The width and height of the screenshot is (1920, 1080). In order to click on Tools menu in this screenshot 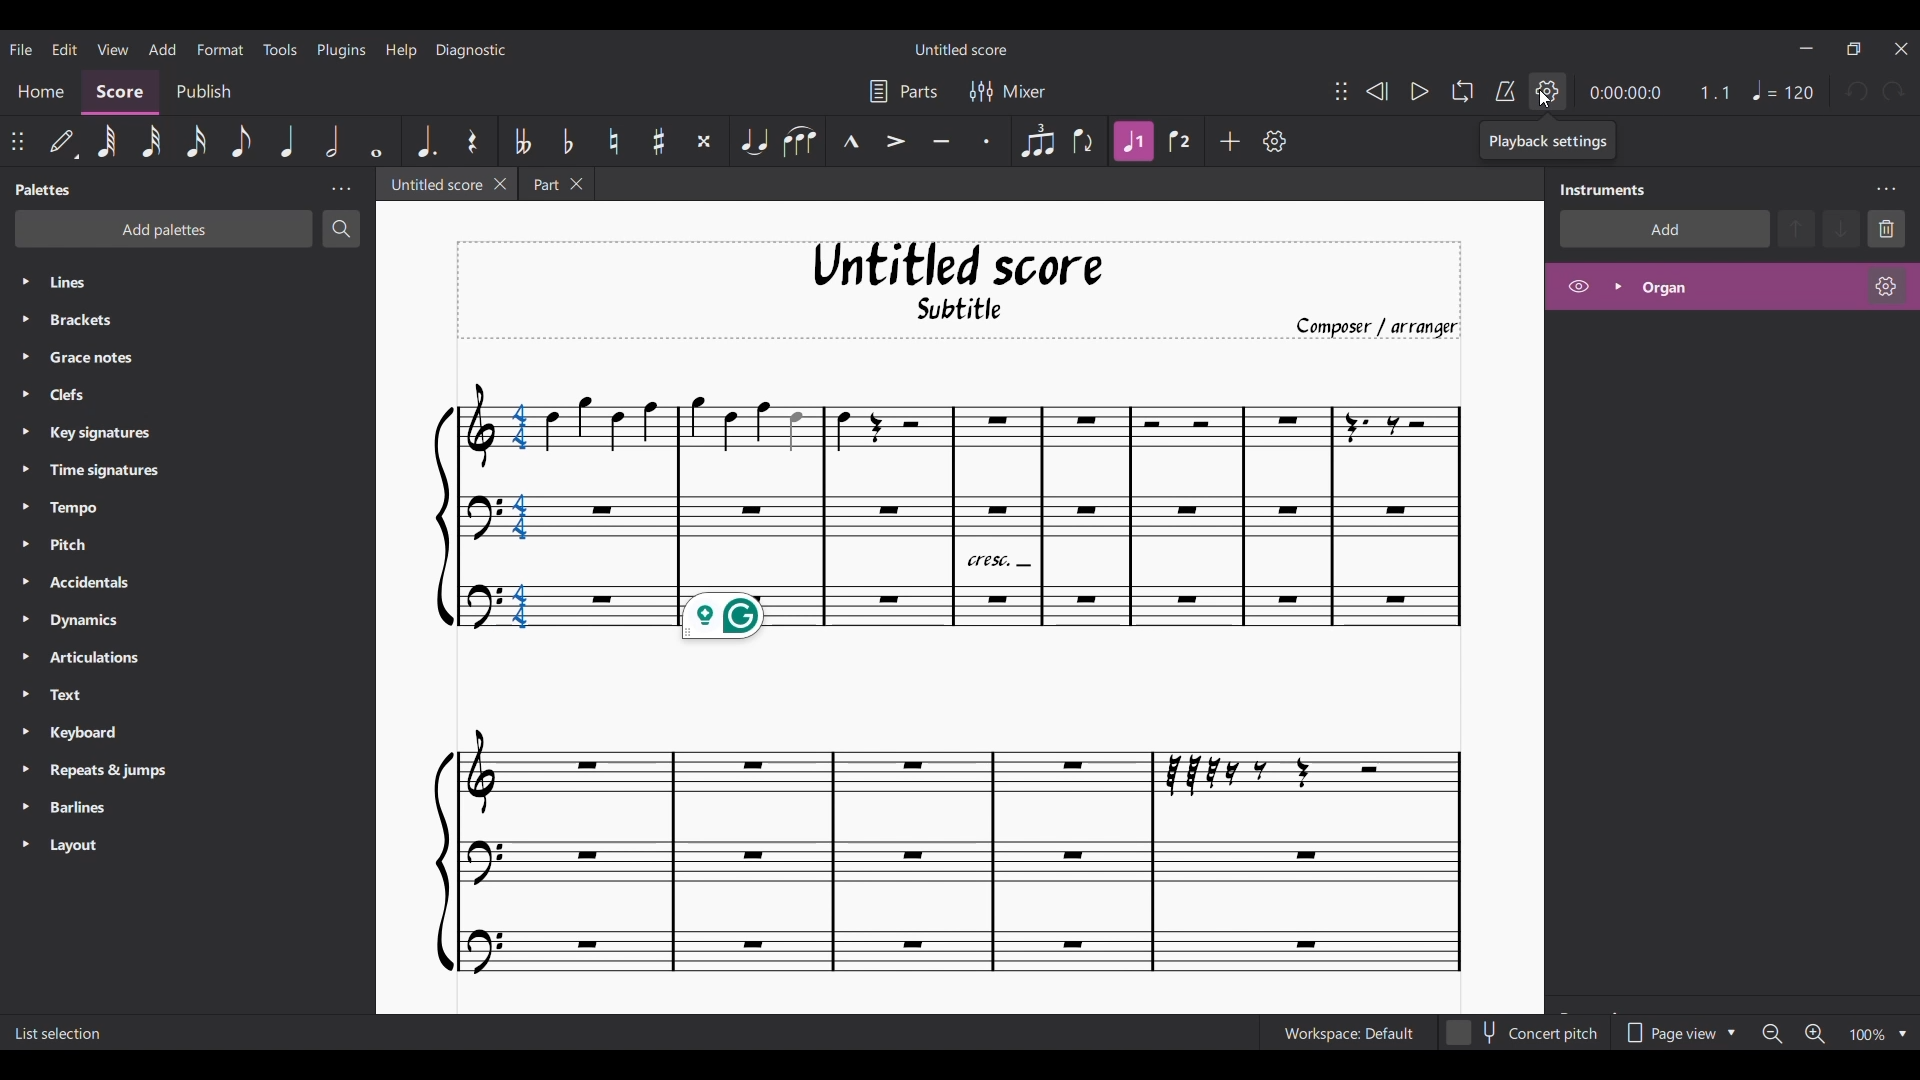, I will do `click(280, 49)`.